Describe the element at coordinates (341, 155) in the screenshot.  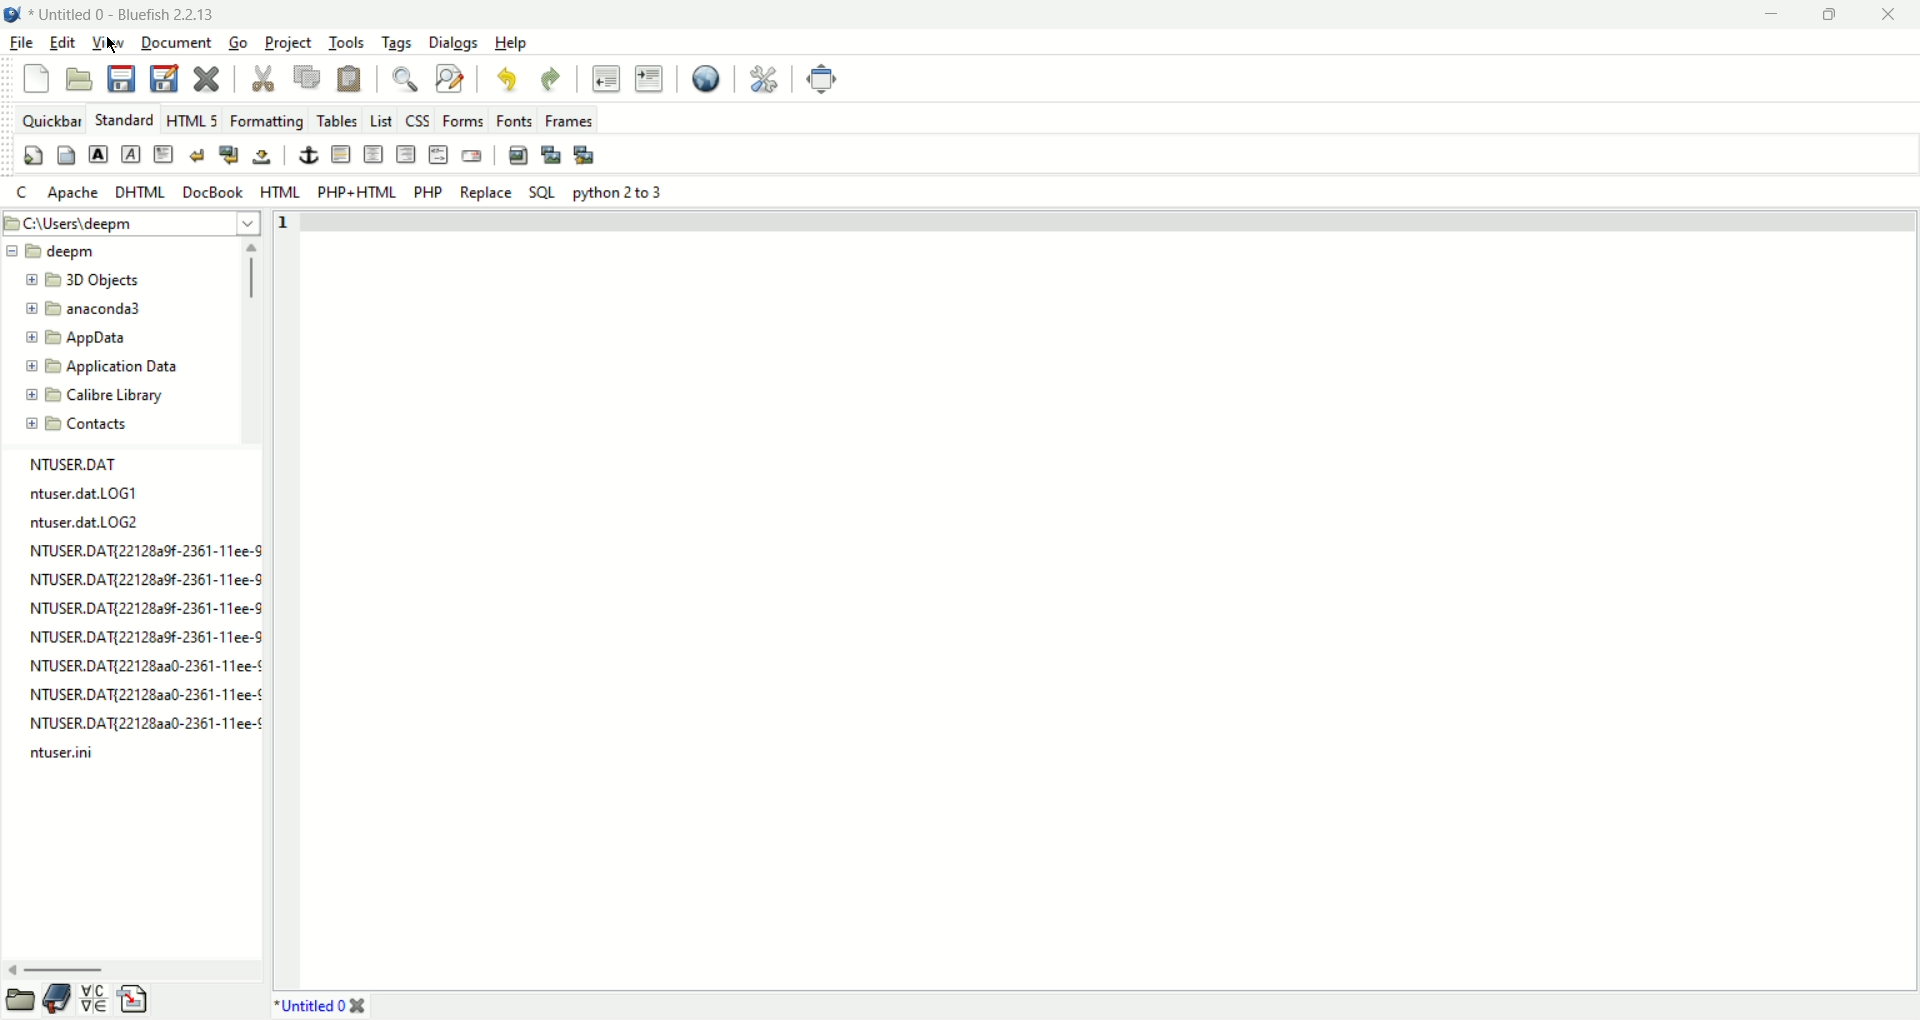
I see `horizontal rule` at that location.